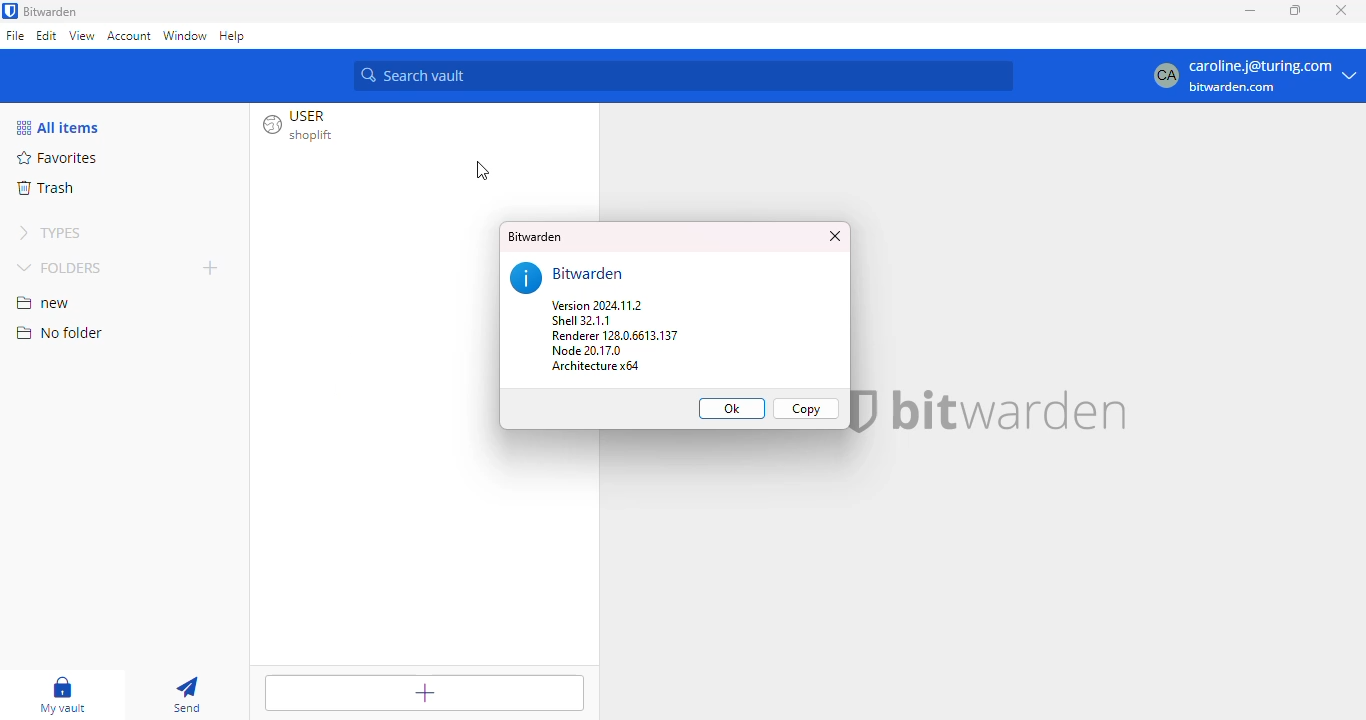 Image resolution: width=1366 pixels, height=720 pixels. I want to click on no folder, so click(59, 332).